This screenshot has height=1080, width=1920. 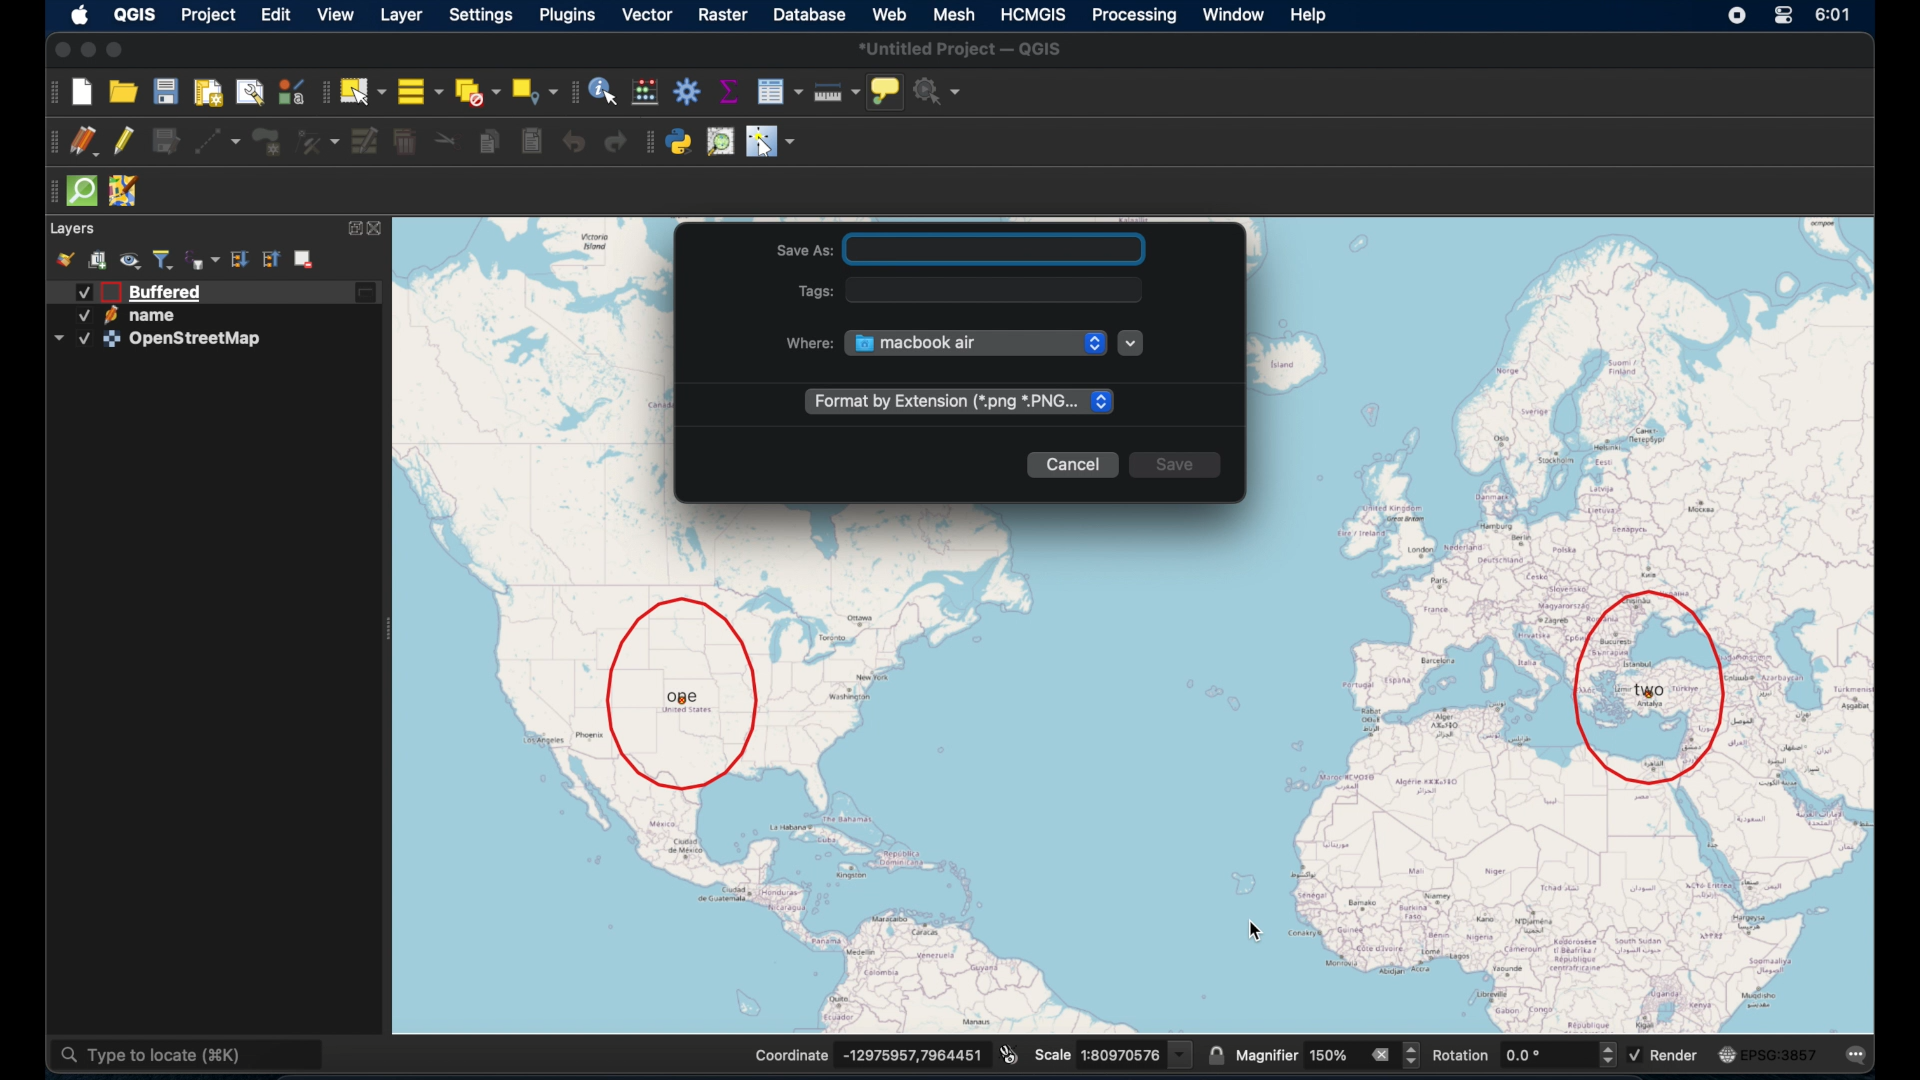 I want to click on plugins toolbar, so click(x=647, y=143).